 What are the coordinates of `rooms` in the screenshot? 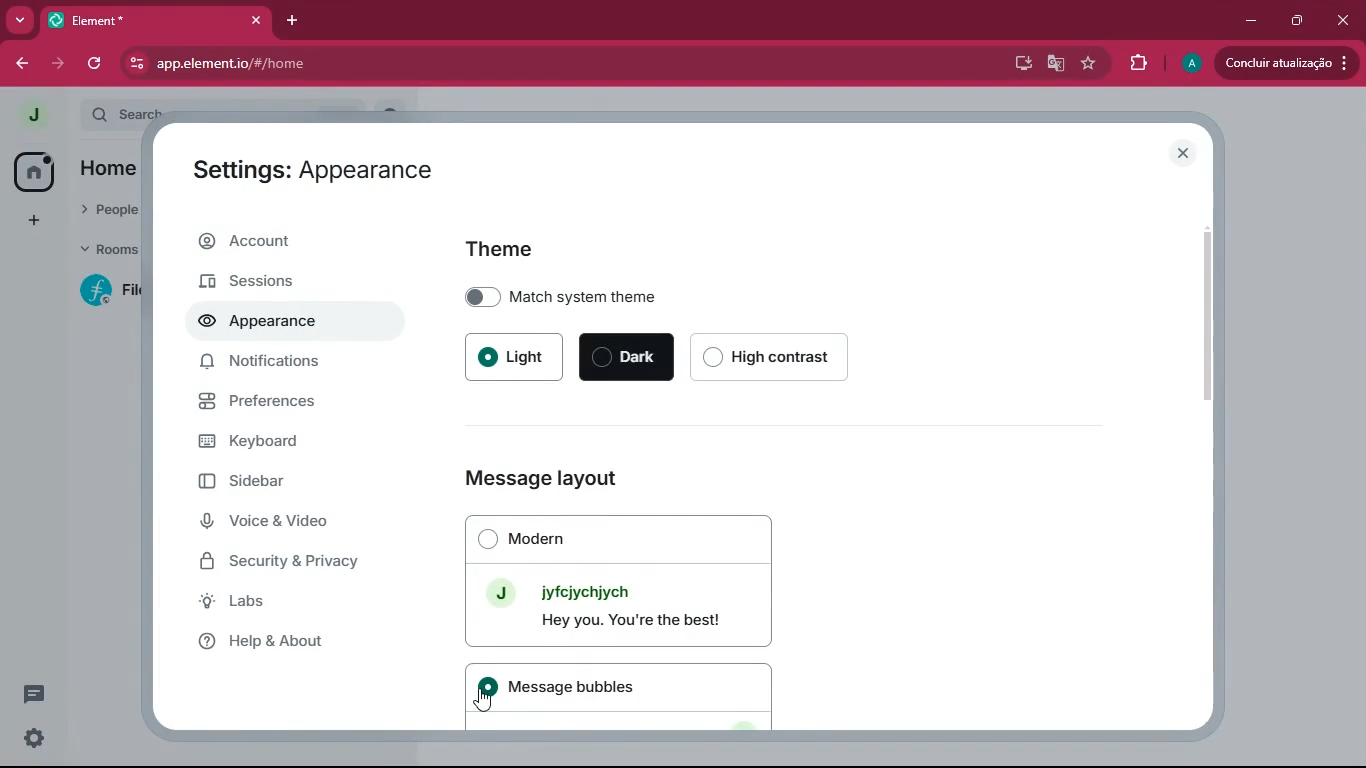 It's located at (113, 248).